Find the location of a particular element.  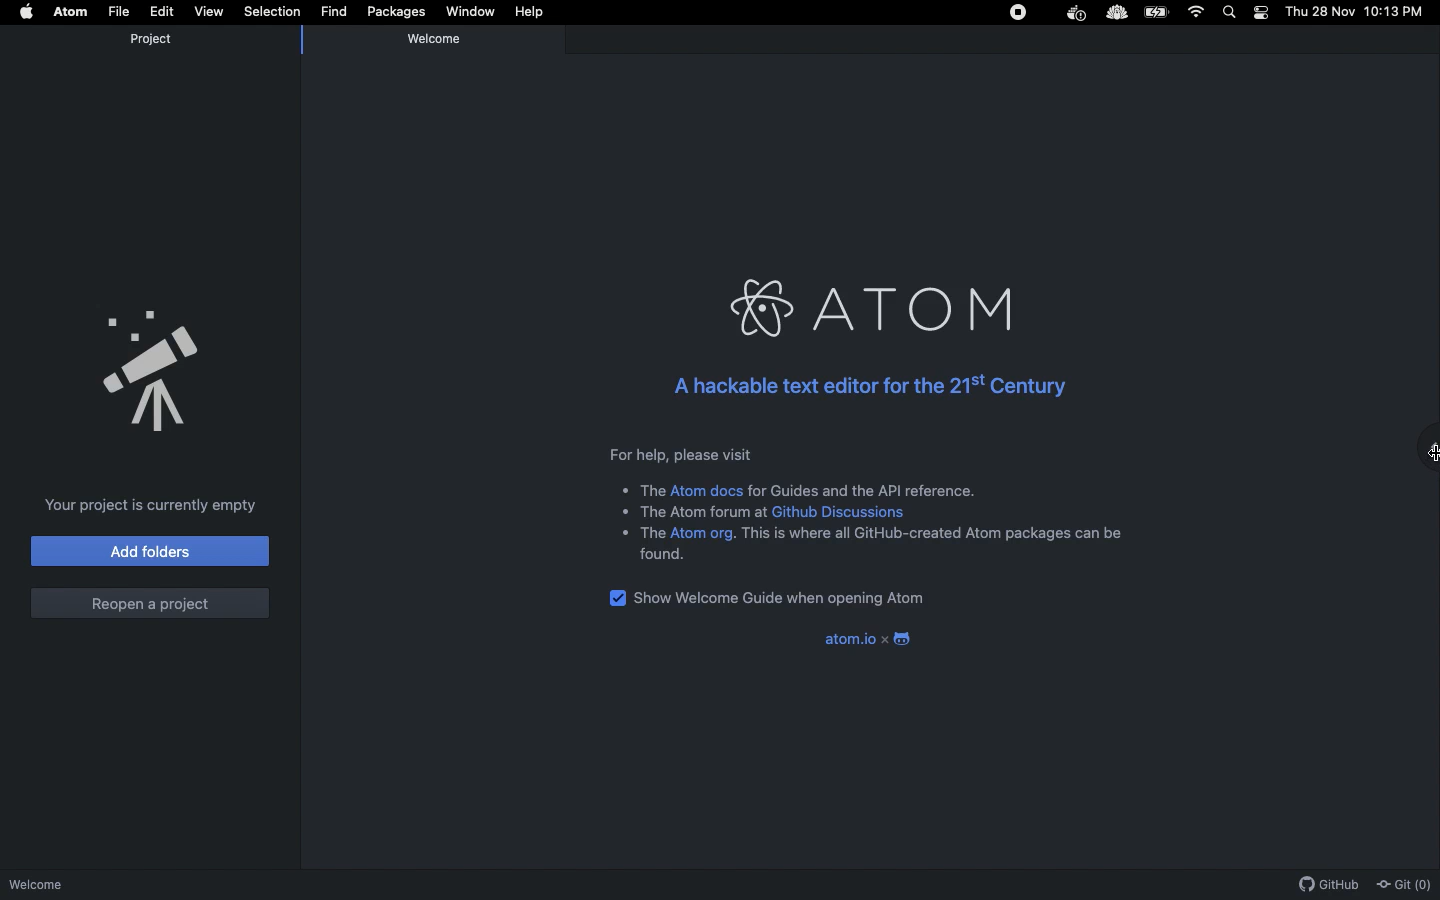

View is located at coordinates (211, 13).